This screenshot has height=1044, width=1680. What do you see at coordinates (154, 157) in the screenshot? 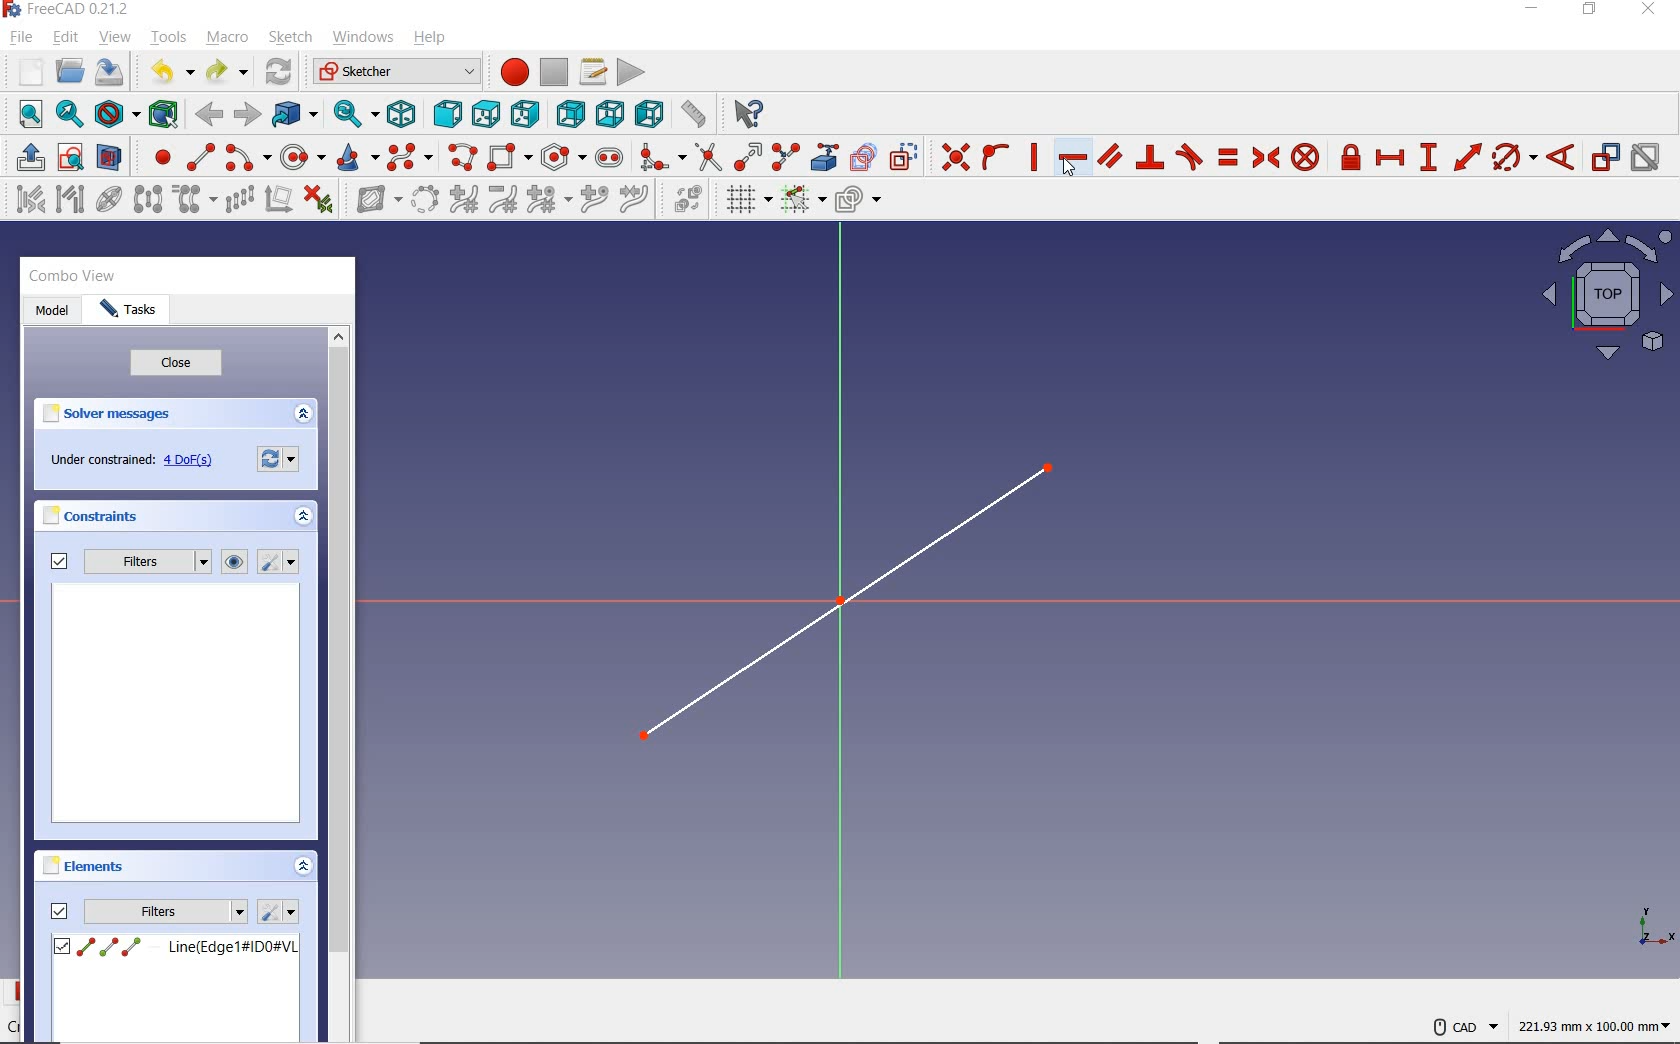
I see `CREATE POINT` at bounding box center [154, 157].